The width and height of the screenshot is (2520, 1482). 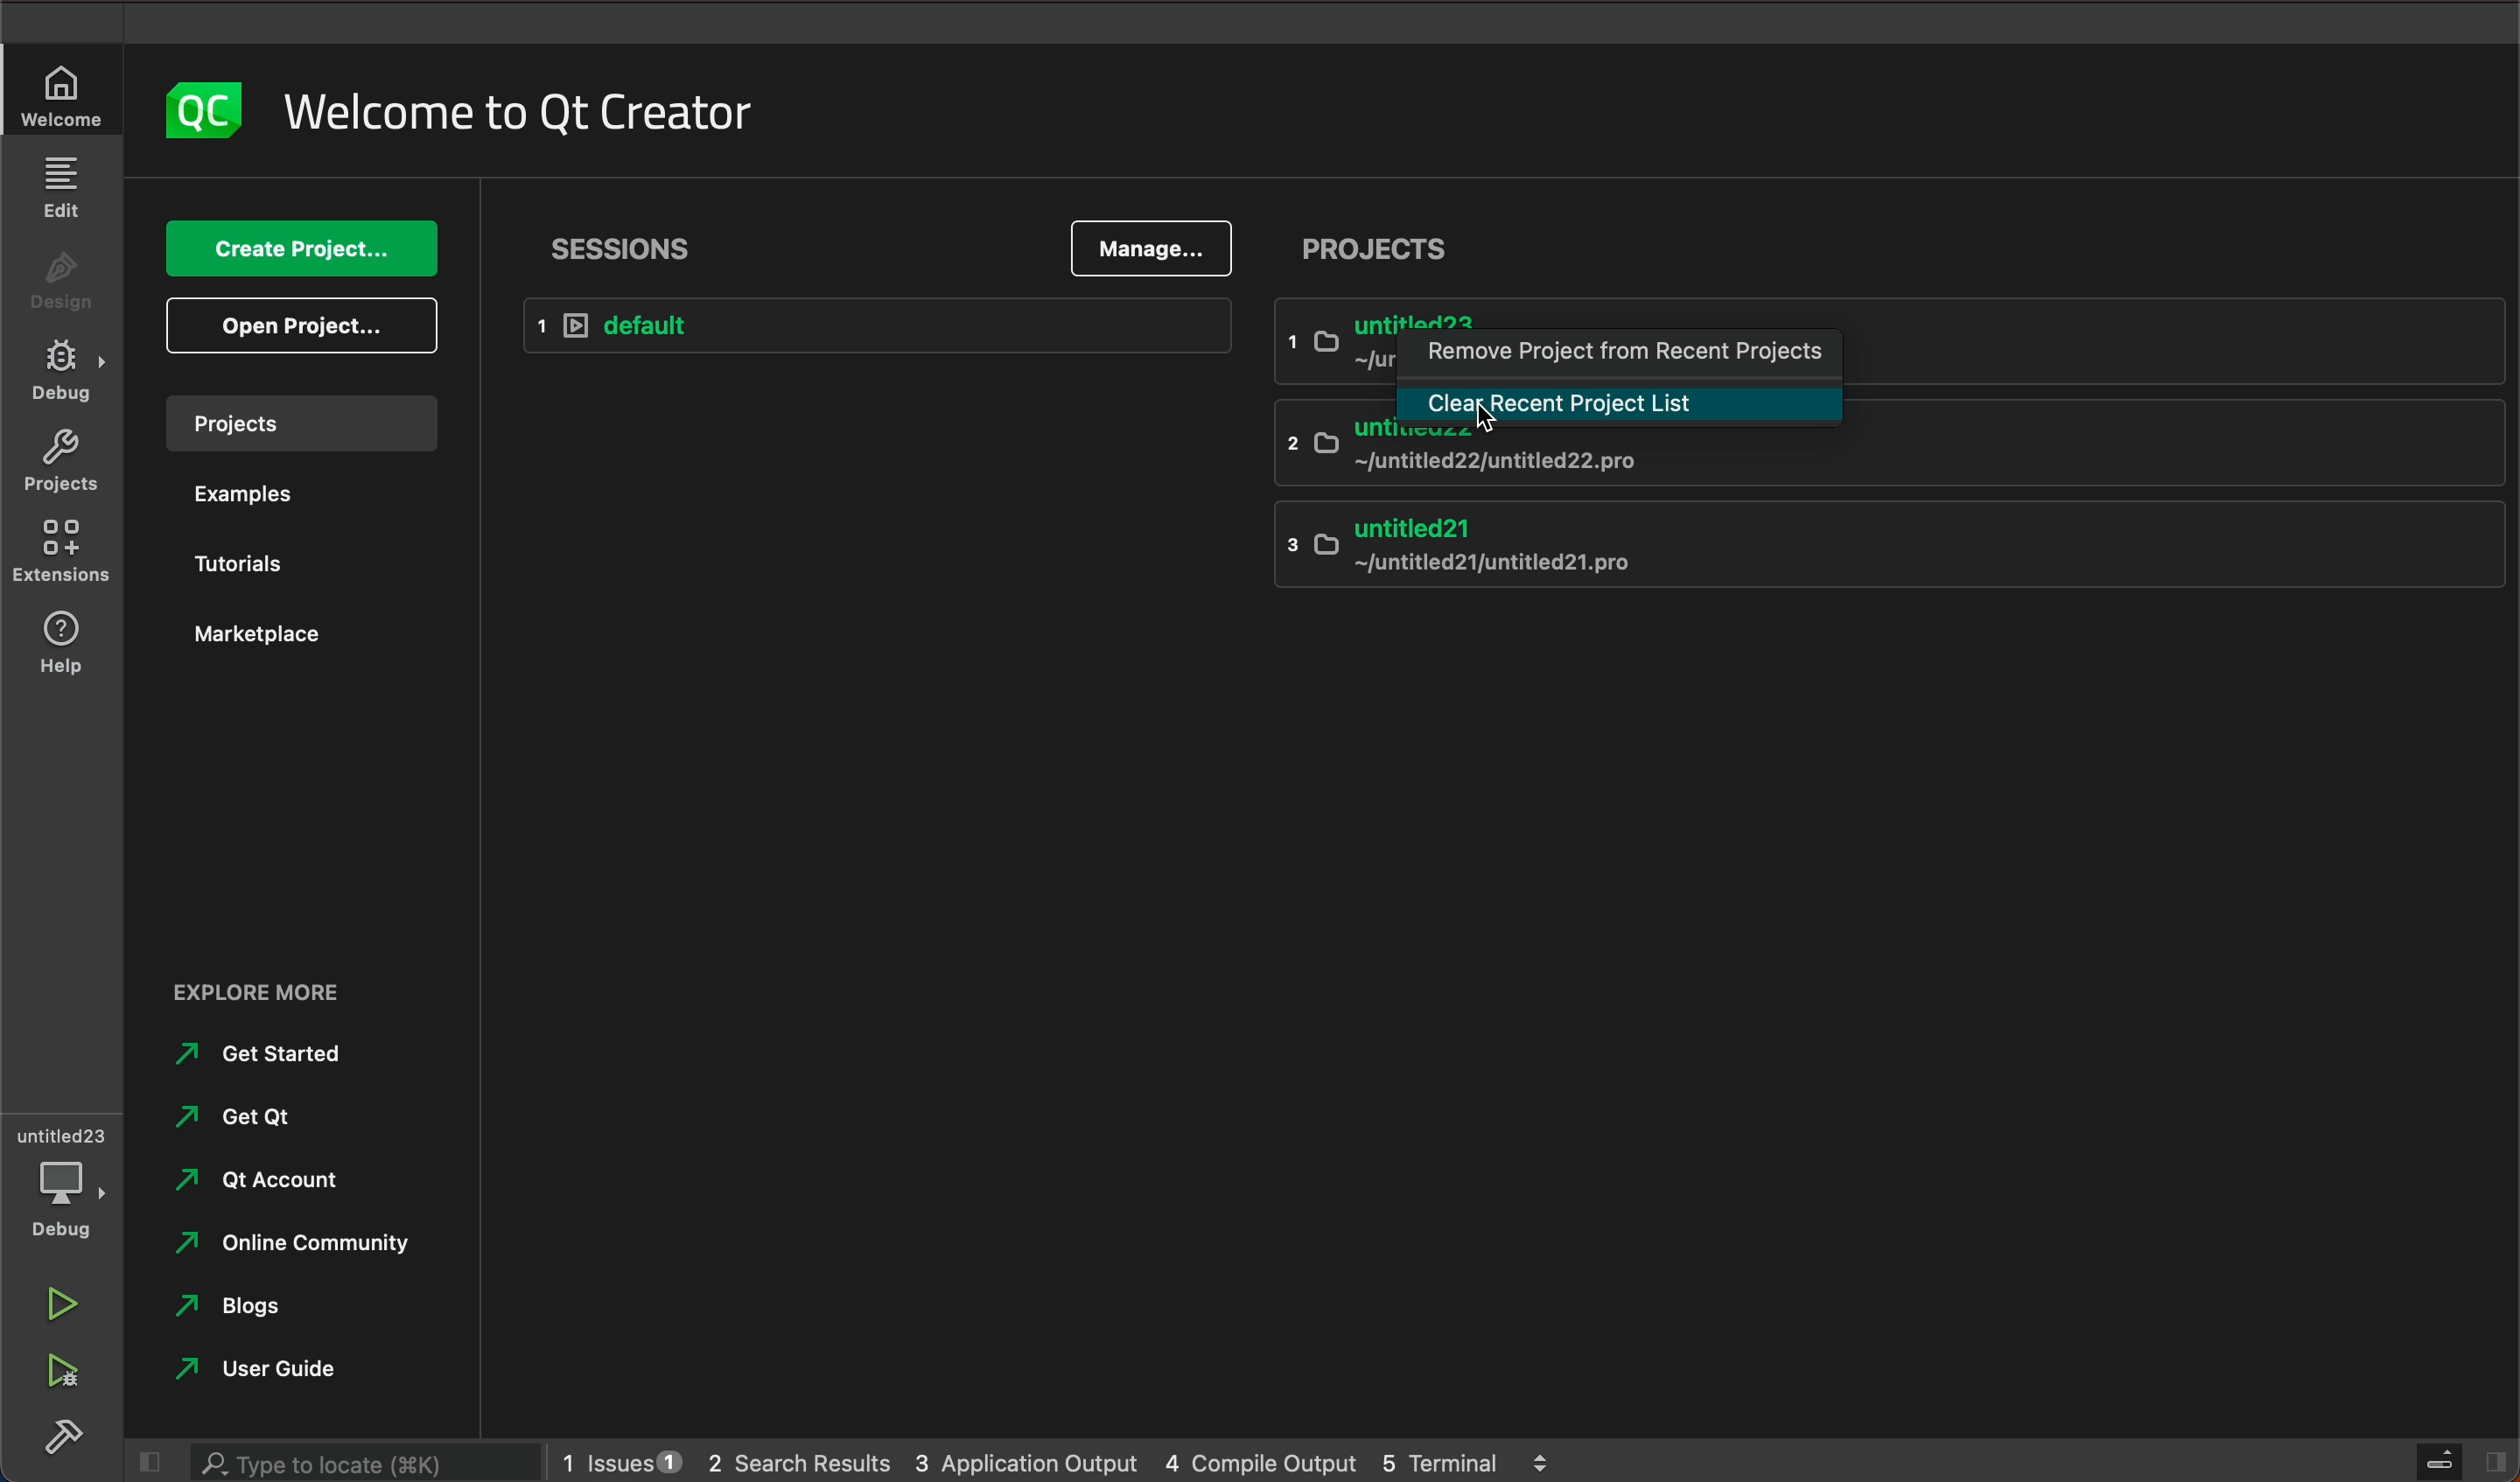 I want to click on edit, so click(x=59, y=189).